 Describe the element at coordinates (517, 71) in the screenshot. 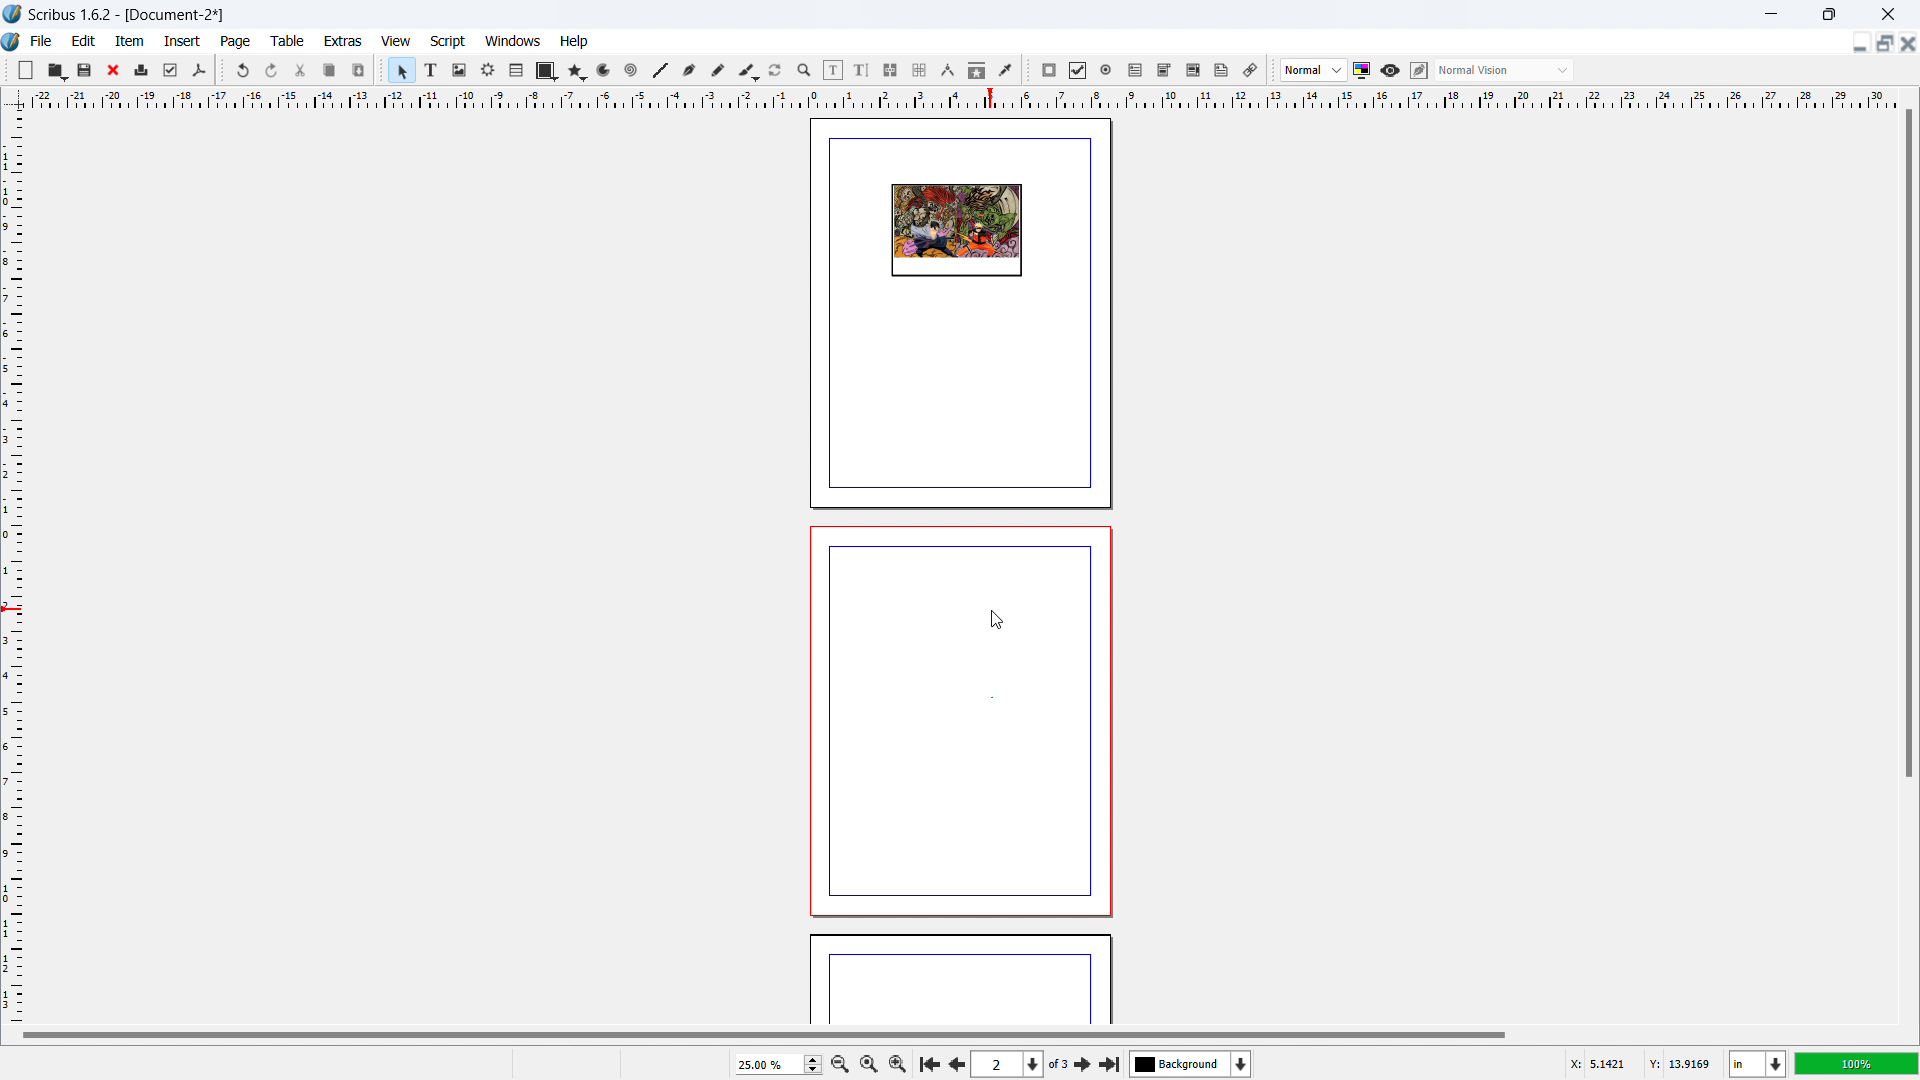

I see `table` at that location.